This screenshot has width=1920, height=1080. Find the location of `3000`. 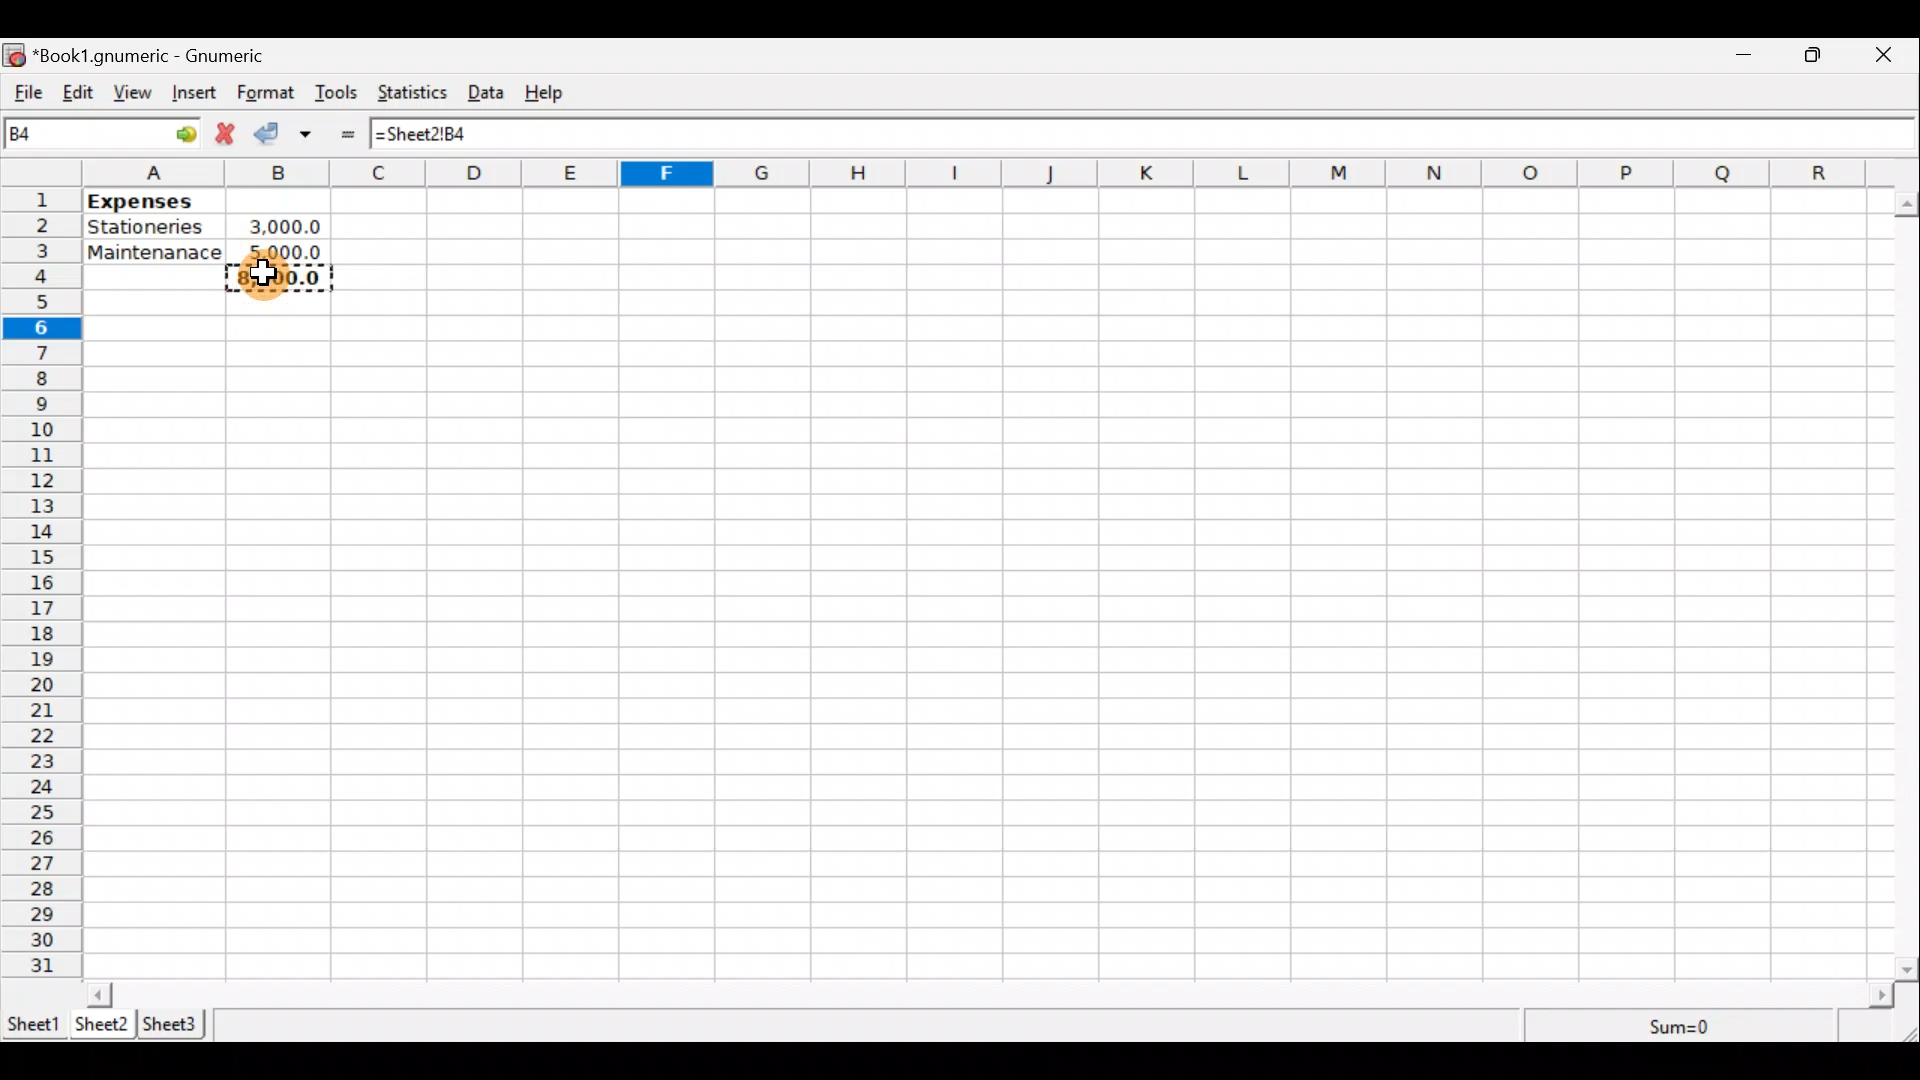

3000 is located at coordinates (288, 224).